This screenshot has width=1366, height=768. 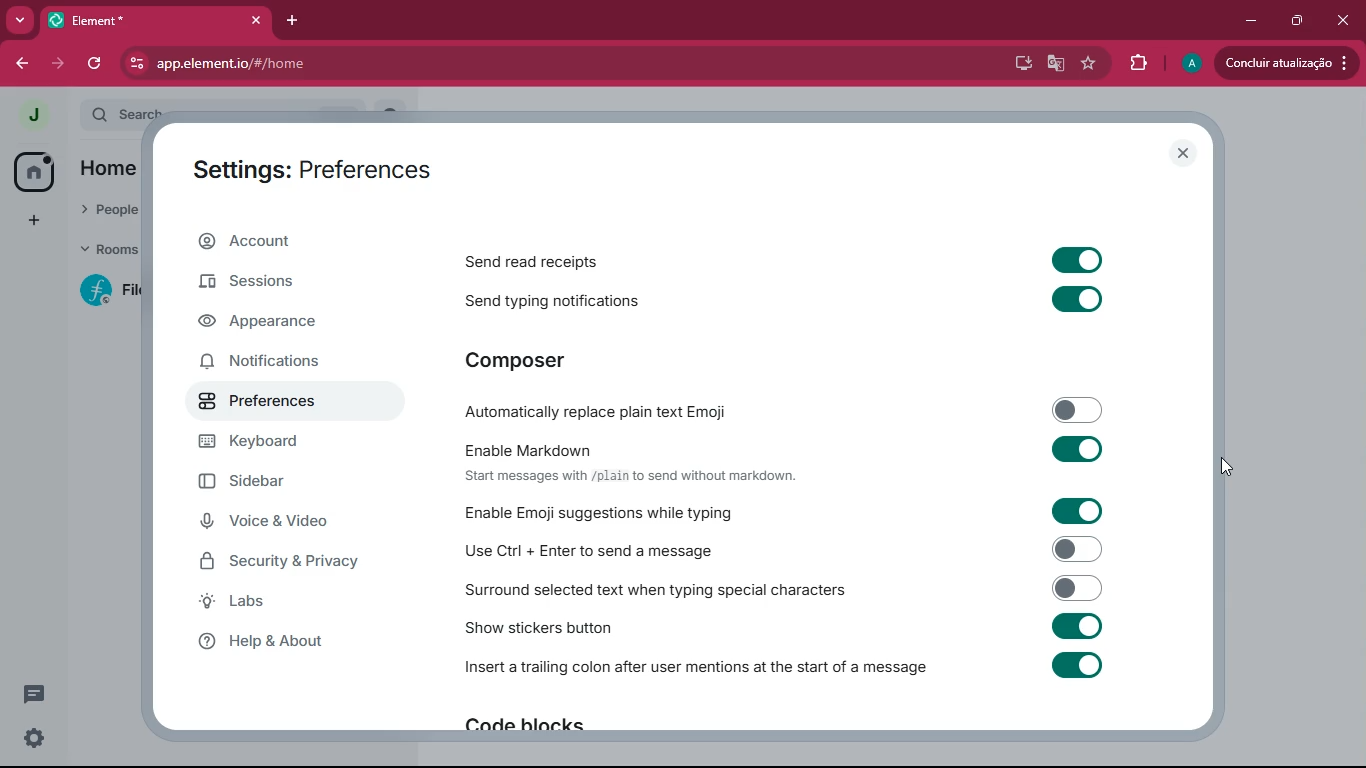 I want to click on notifications, so click(x=285, y=365).